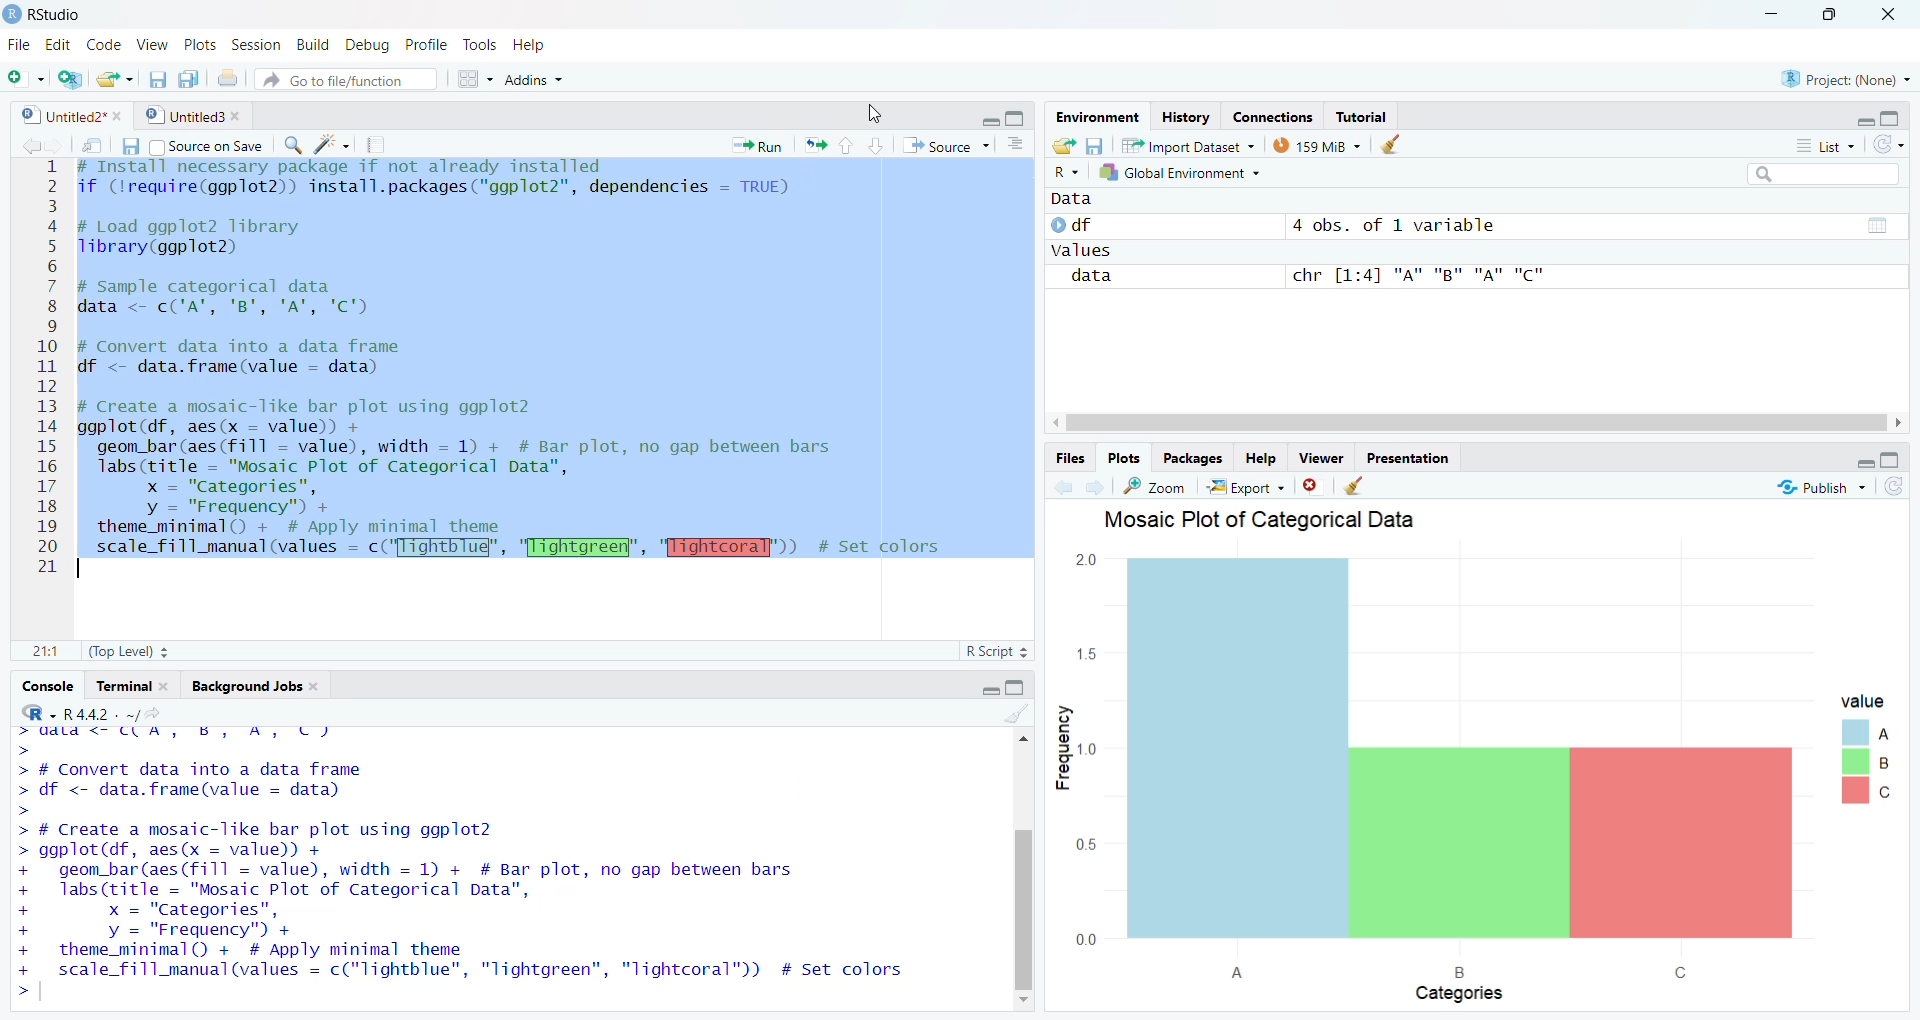 The image size is (1920, 1020). I want to click on Session, so click(257, 47).